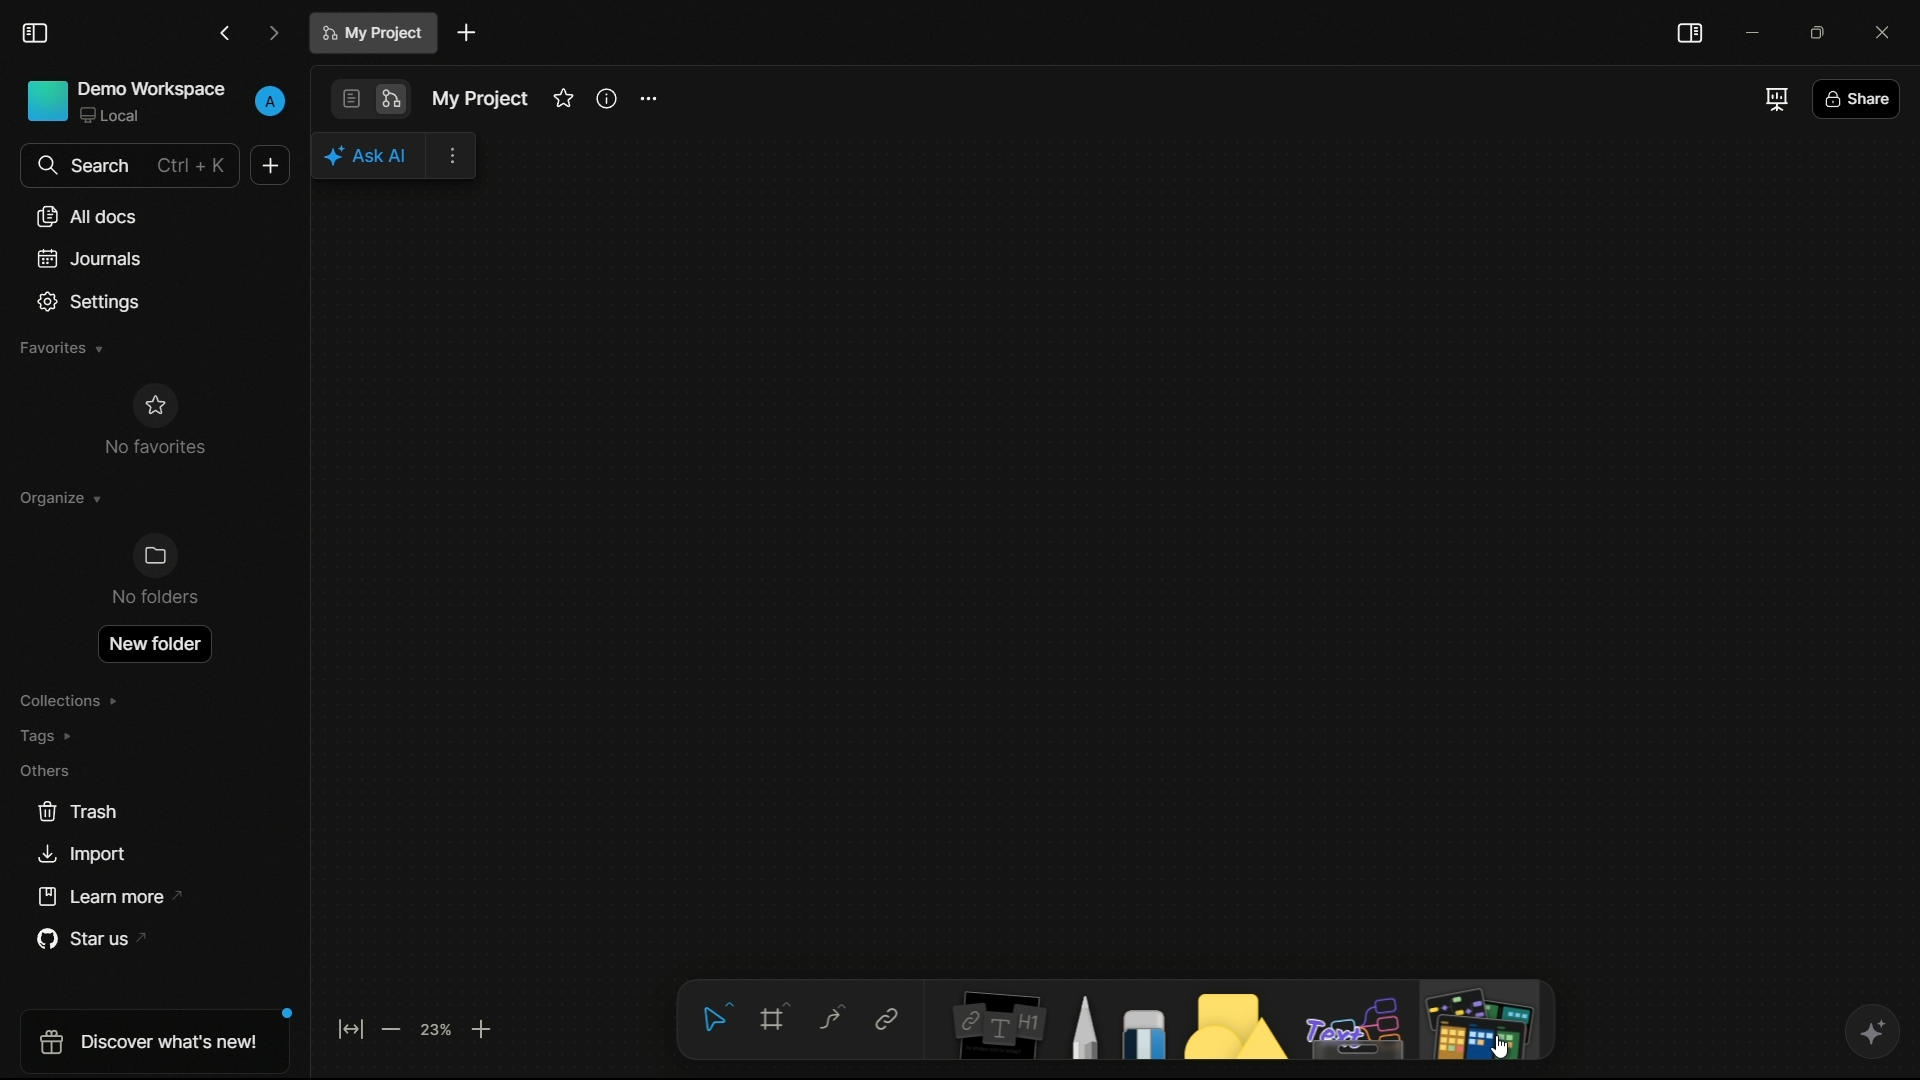 Image resolution: width=1920 pixels, height=1080 pixels. What do you see at coordinates (389, 1029) in the screenshot?
I see `zoom out` at bounding box center [389, 1029].